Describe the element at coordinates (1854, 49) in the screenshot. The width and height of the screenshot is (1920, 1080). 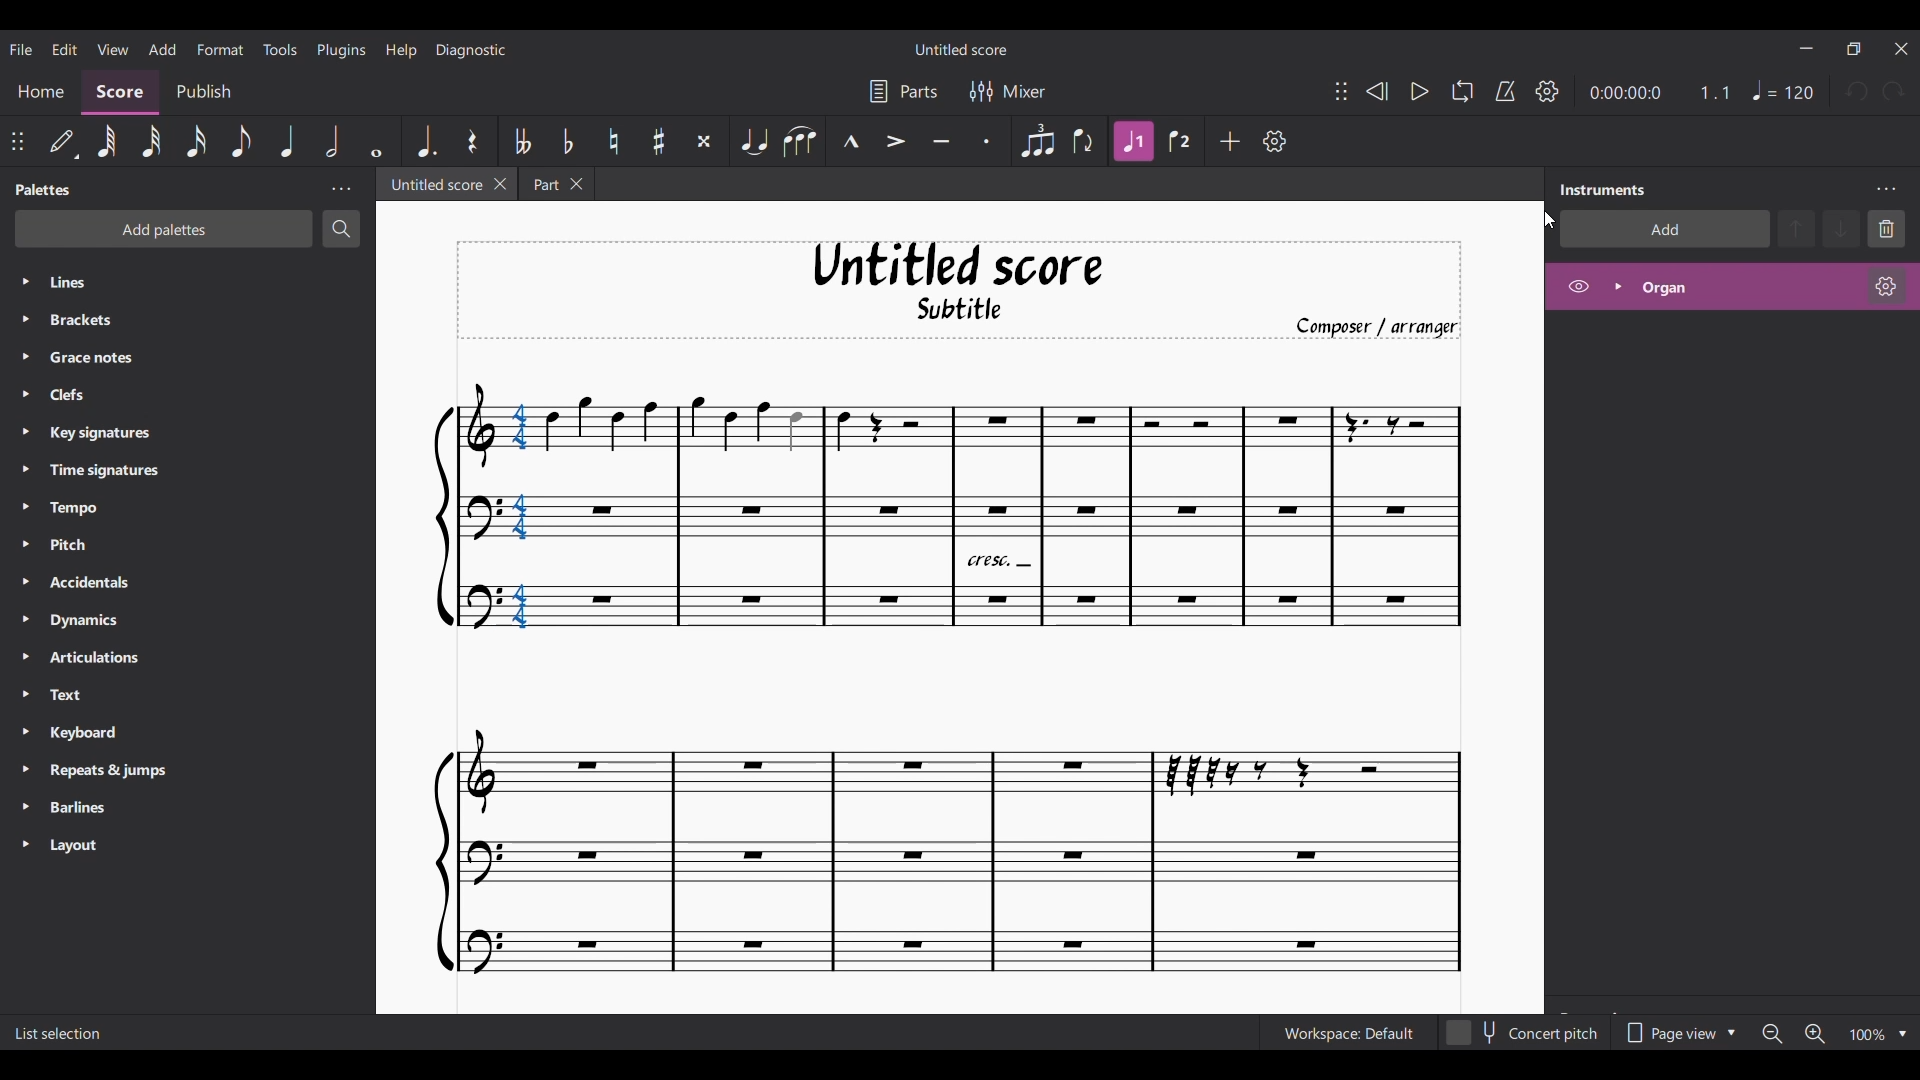
I see `Show interface in a smaller tab` at that location.